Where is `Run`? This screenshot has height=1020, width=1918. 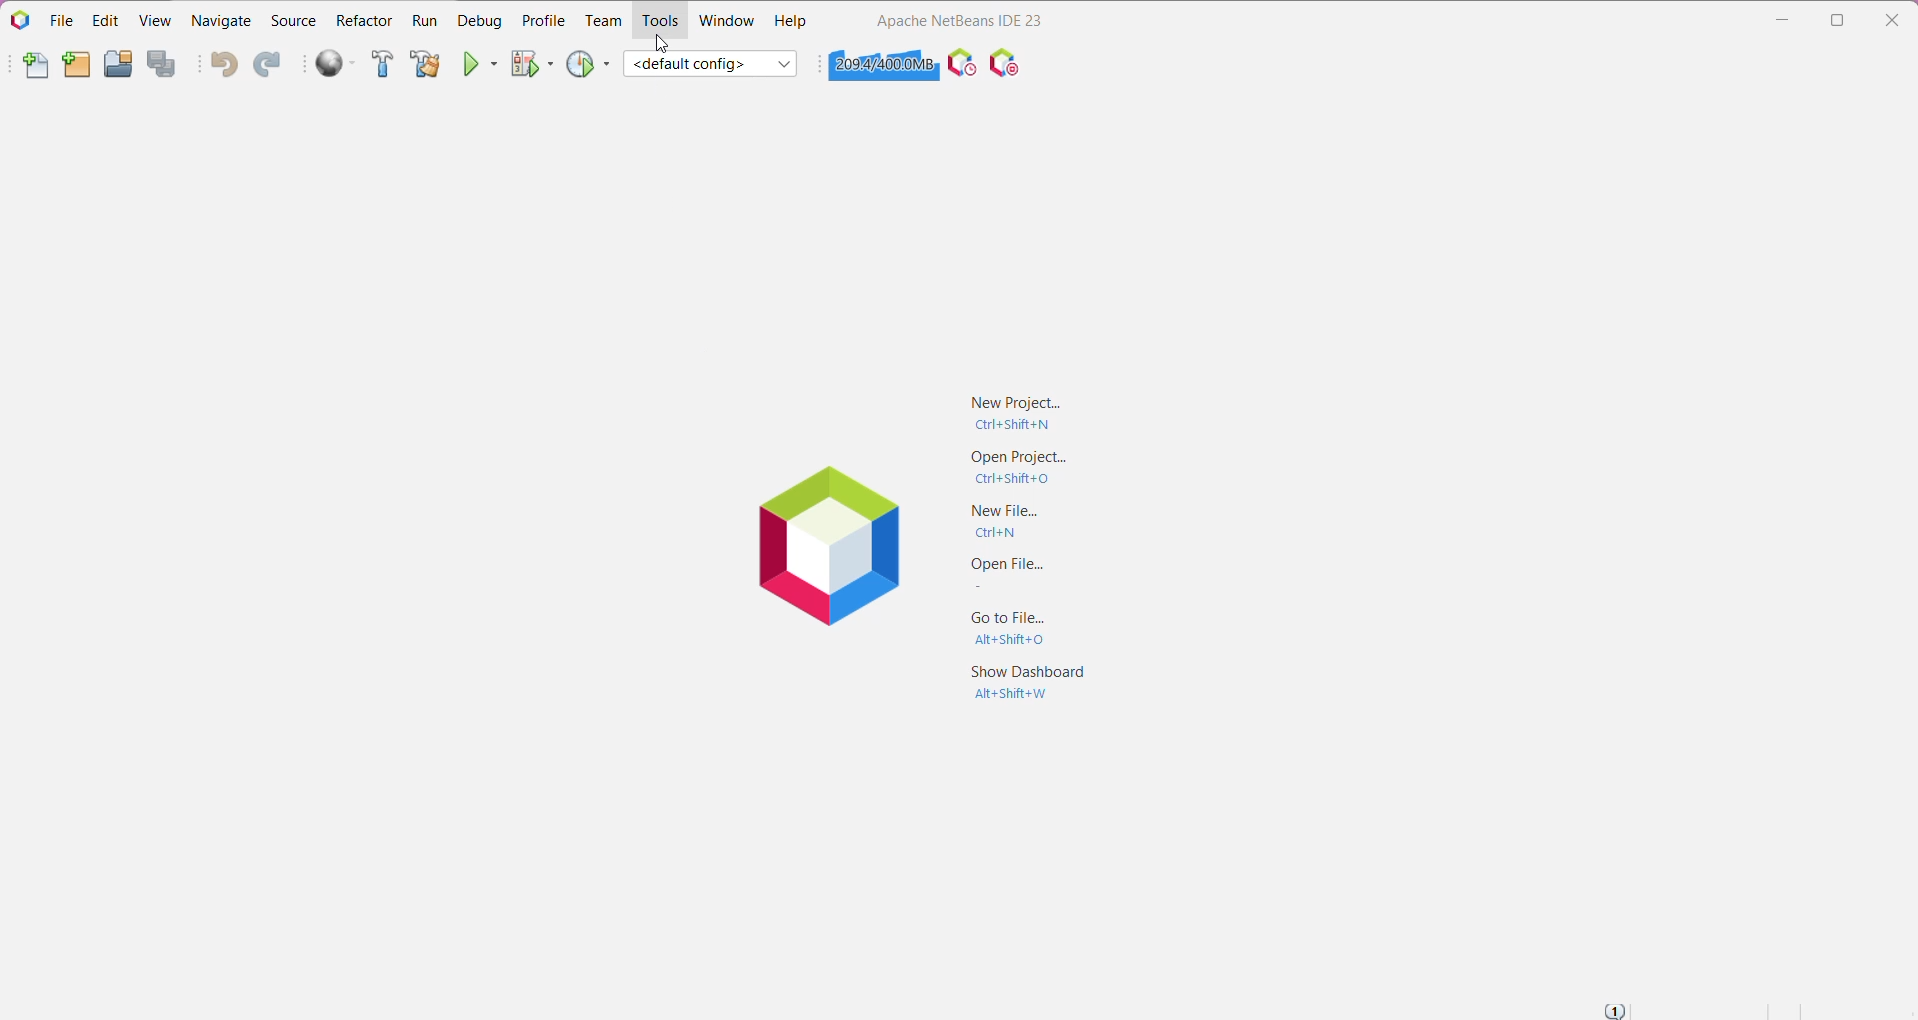 Run is located at coordinates (424, 22).